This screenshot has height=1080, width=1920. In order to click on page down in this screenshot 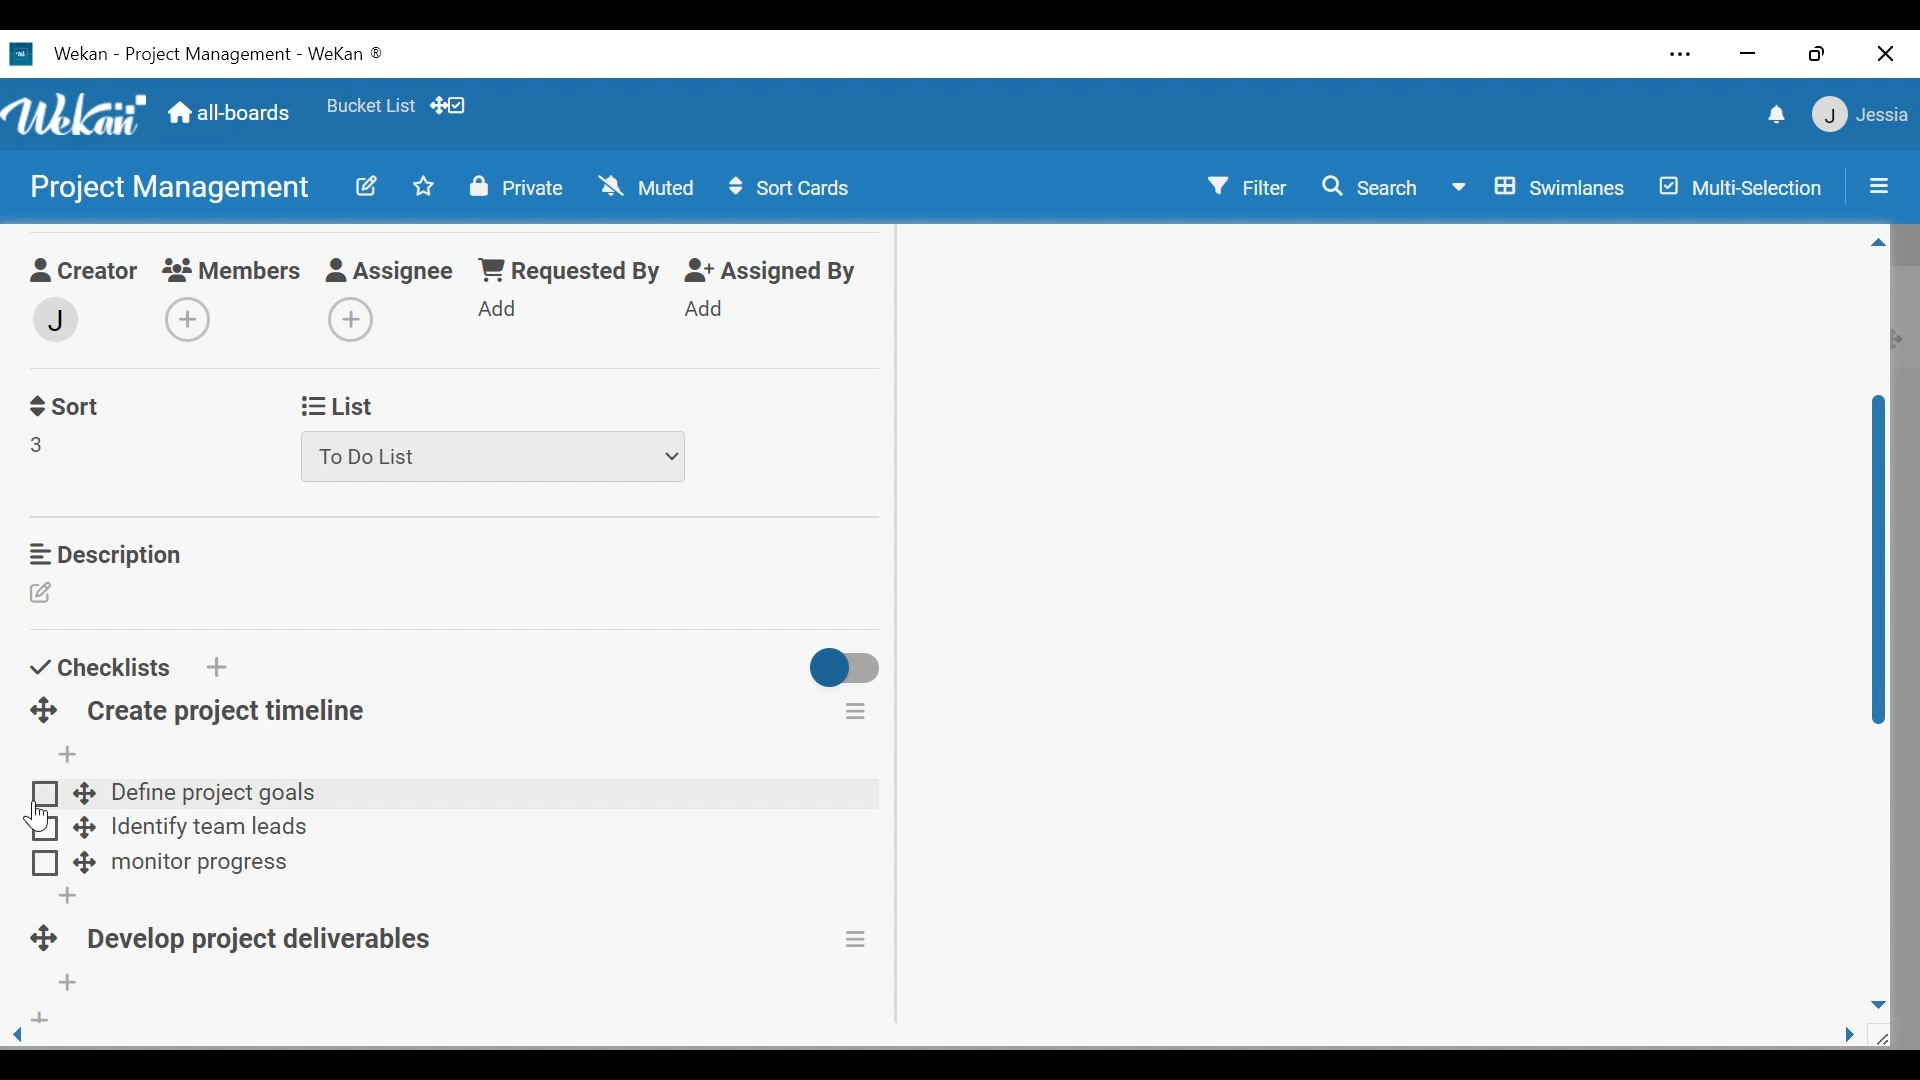, I will do `click(1880, 1000)`.